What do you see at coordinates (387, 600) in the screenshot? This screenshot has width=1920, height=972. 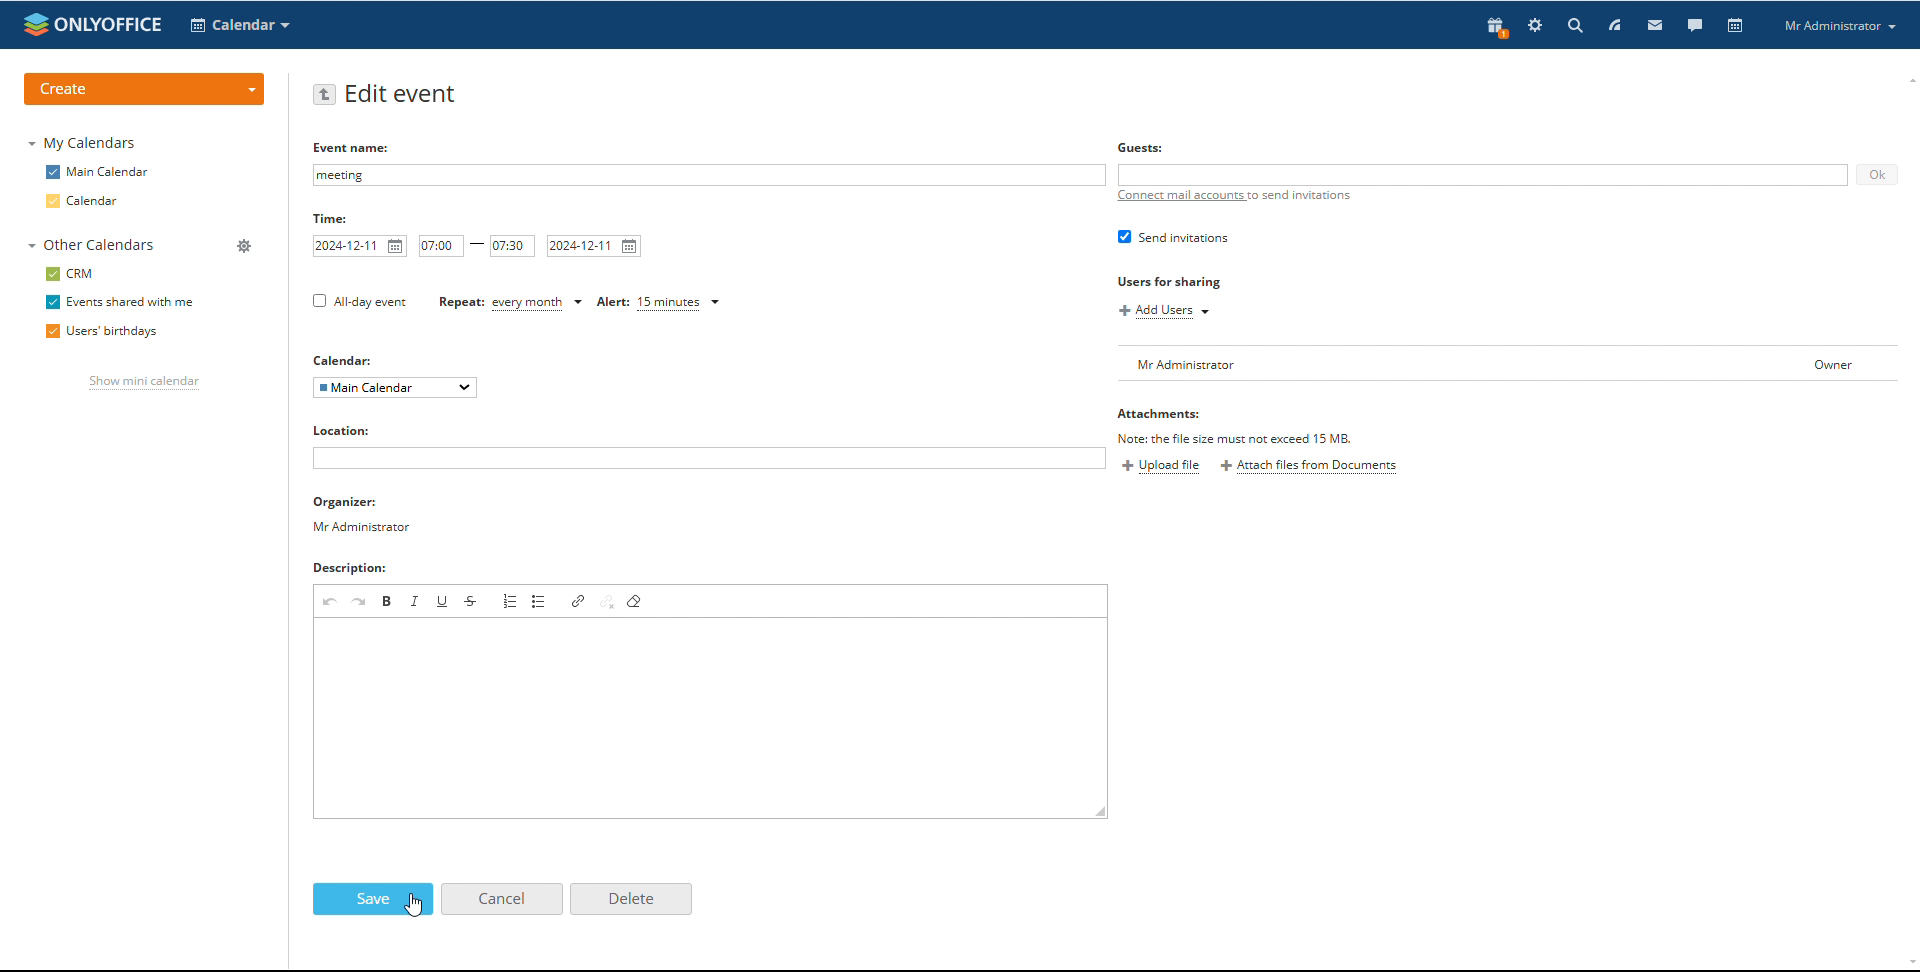 I see `bold` at bounding box center [387, 600].